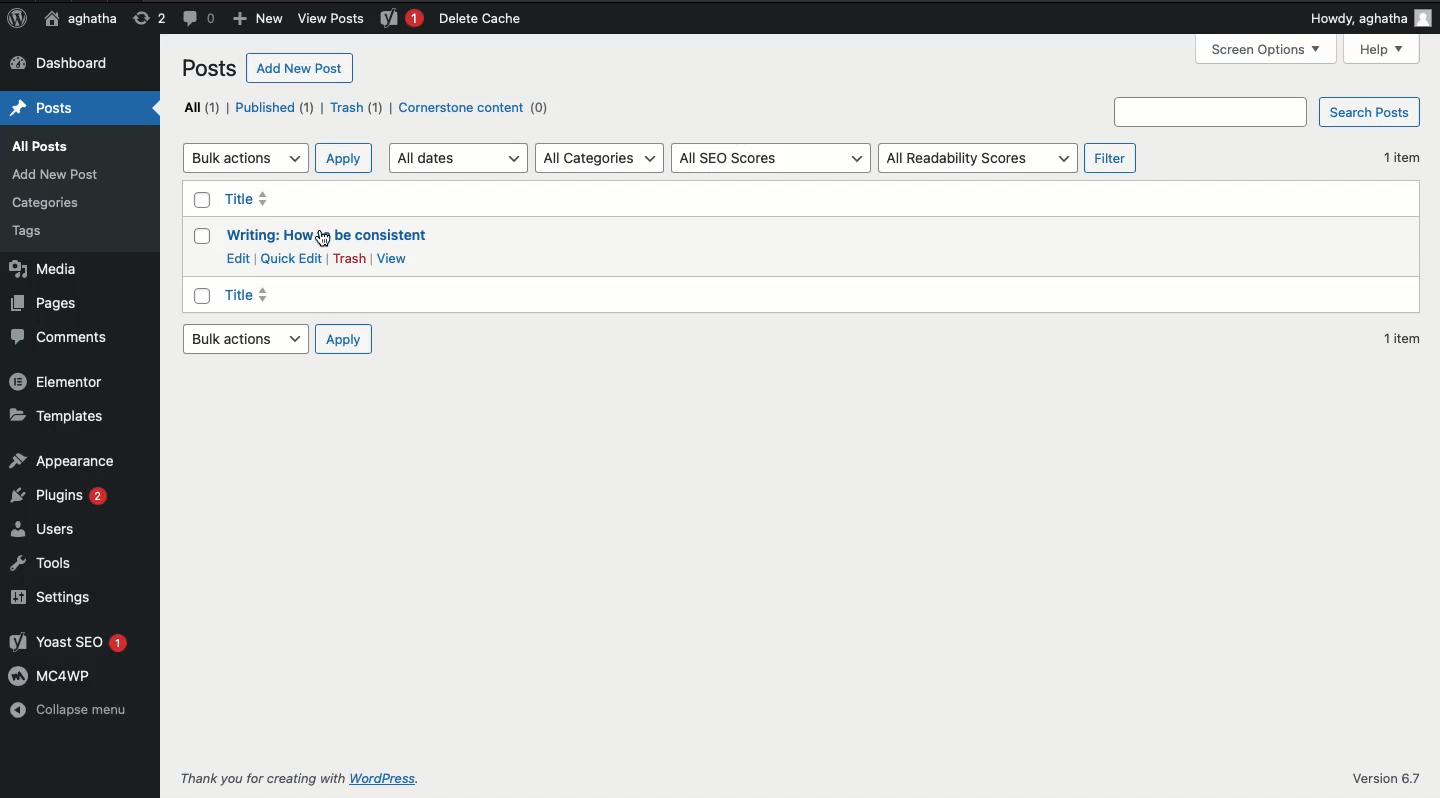  What do you see at coordinates (46, 108) in the screenshot?
I see `Posts` at bounding box center [46, 108].